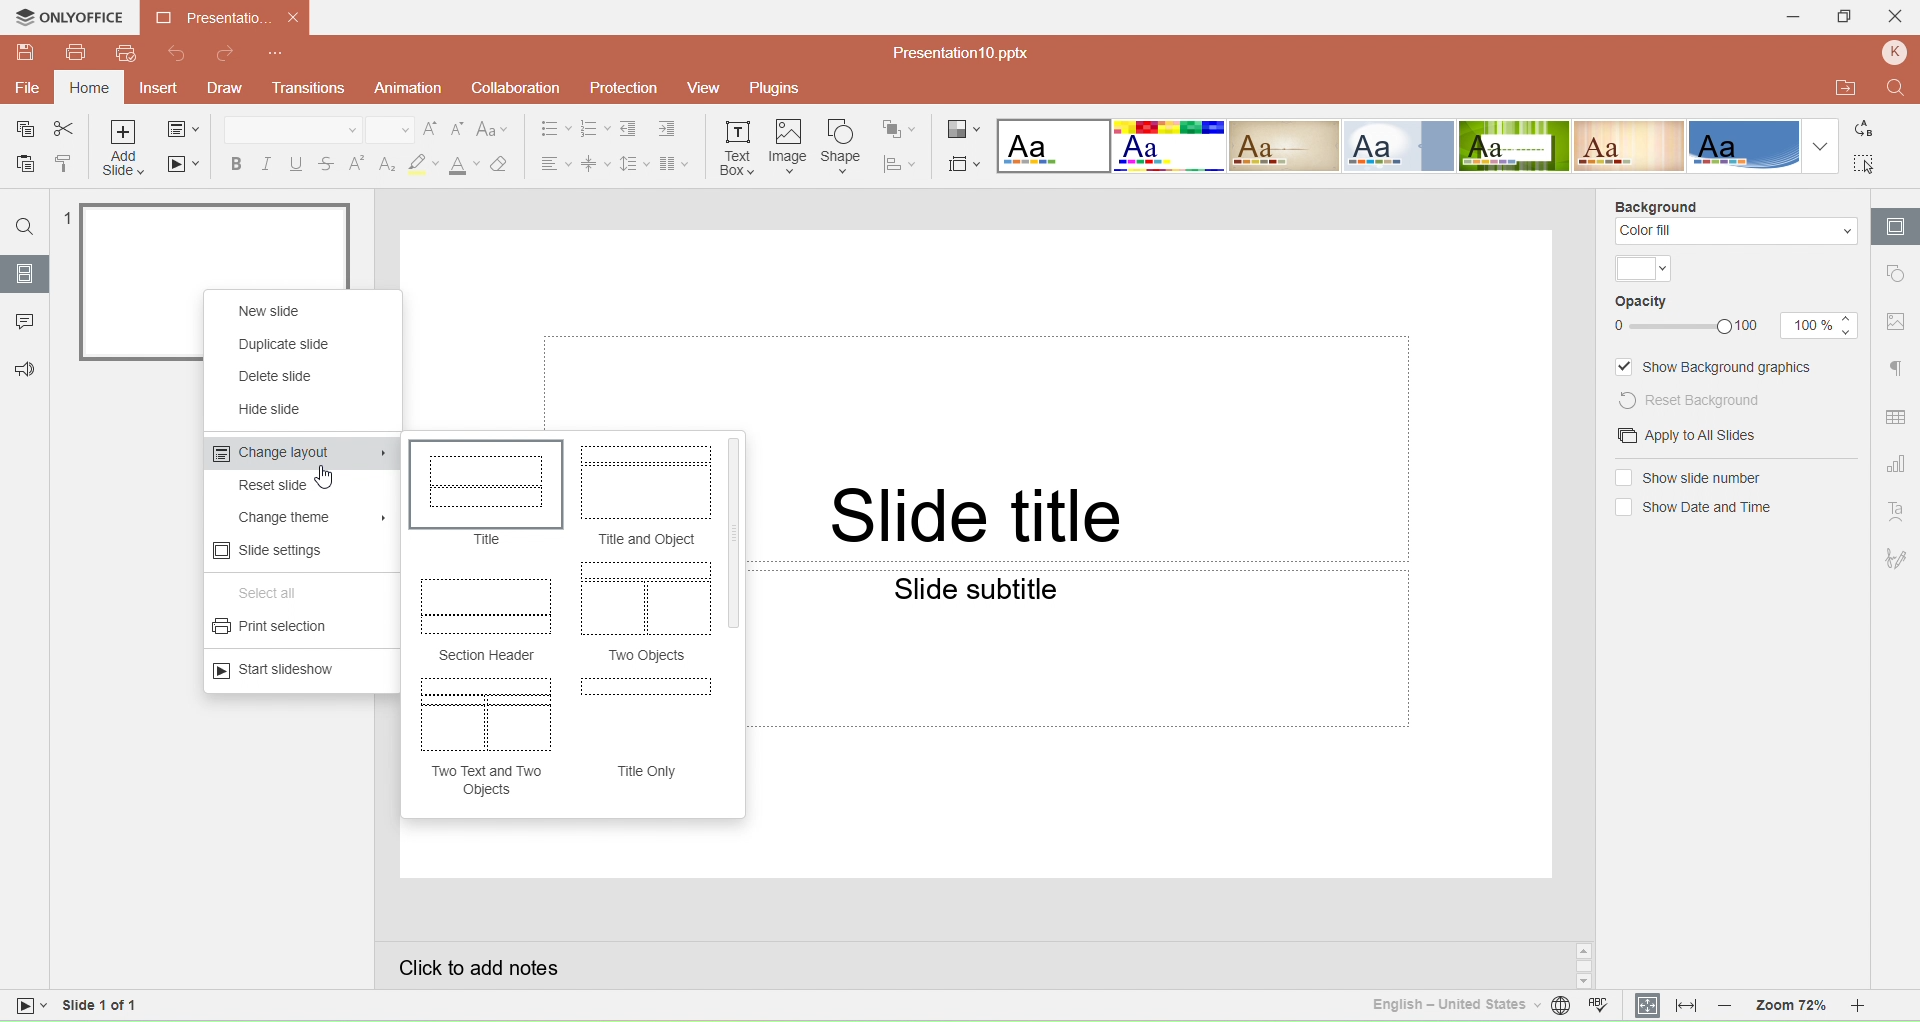  What do you see at coordinates (26, 54) in the screenshot?
I see `Save` at bounding box center [26, 54].